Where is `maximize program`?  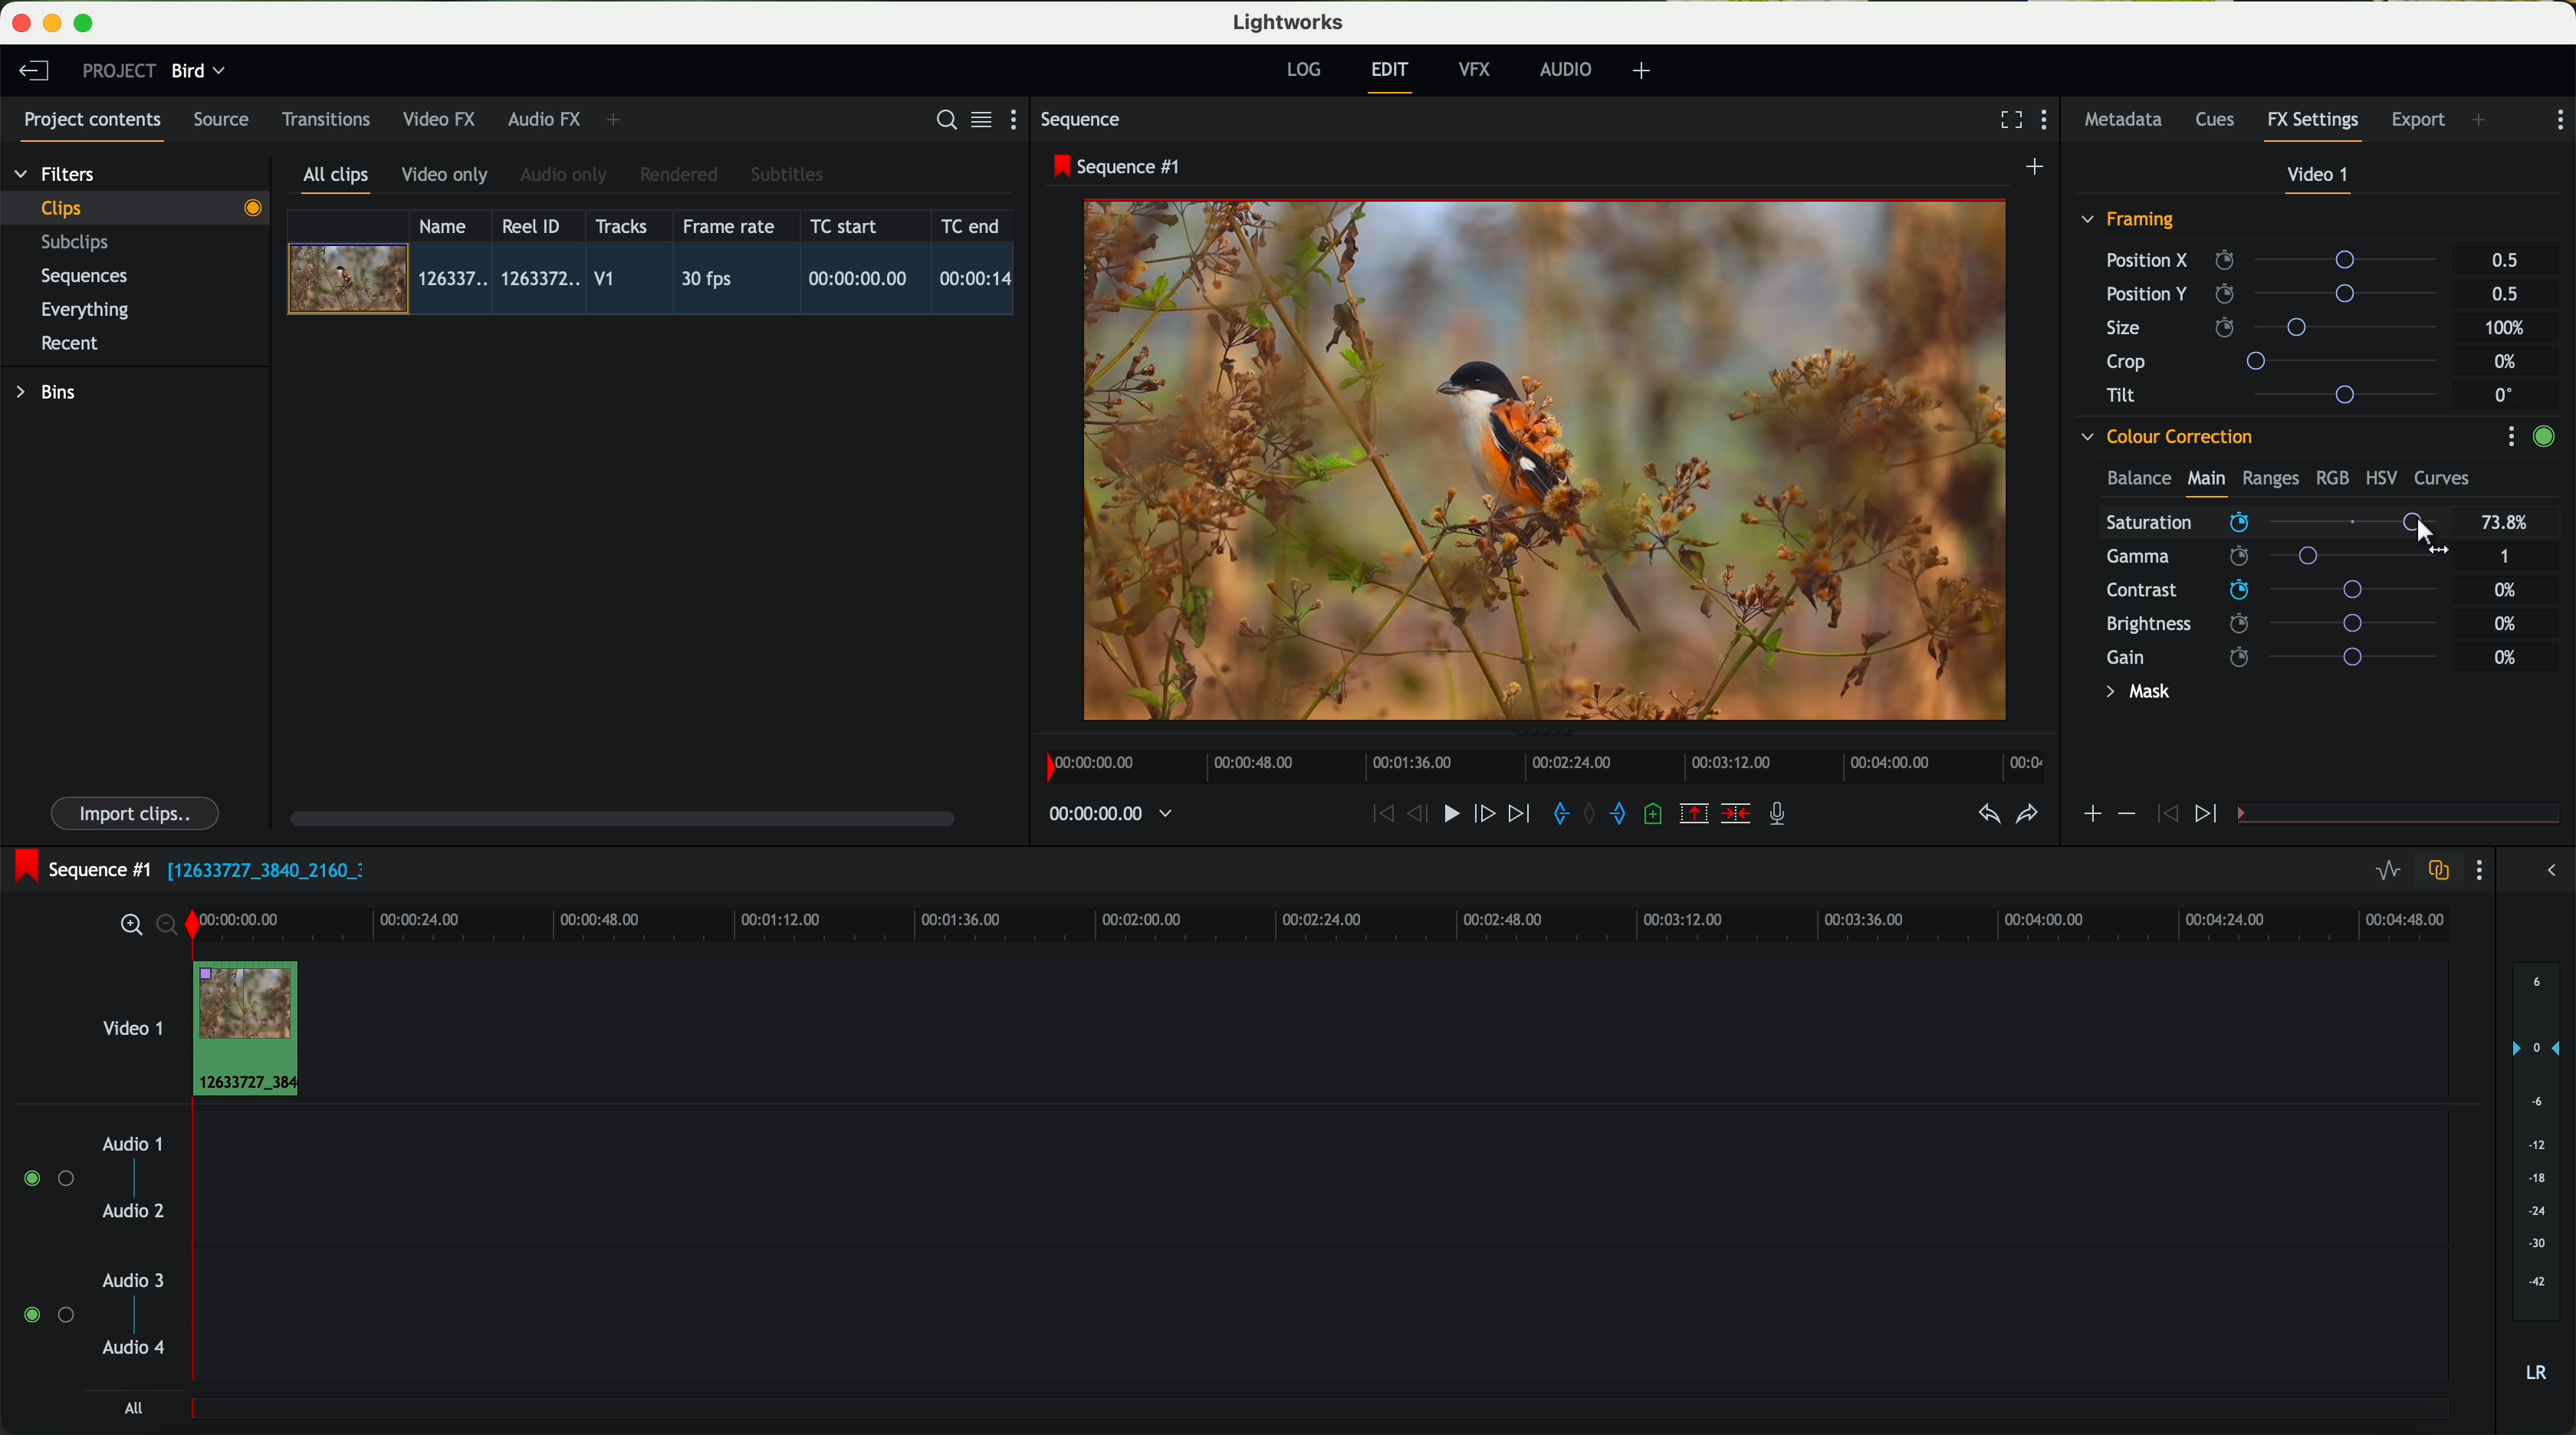 maximize program is located at coordinates (87, 24).